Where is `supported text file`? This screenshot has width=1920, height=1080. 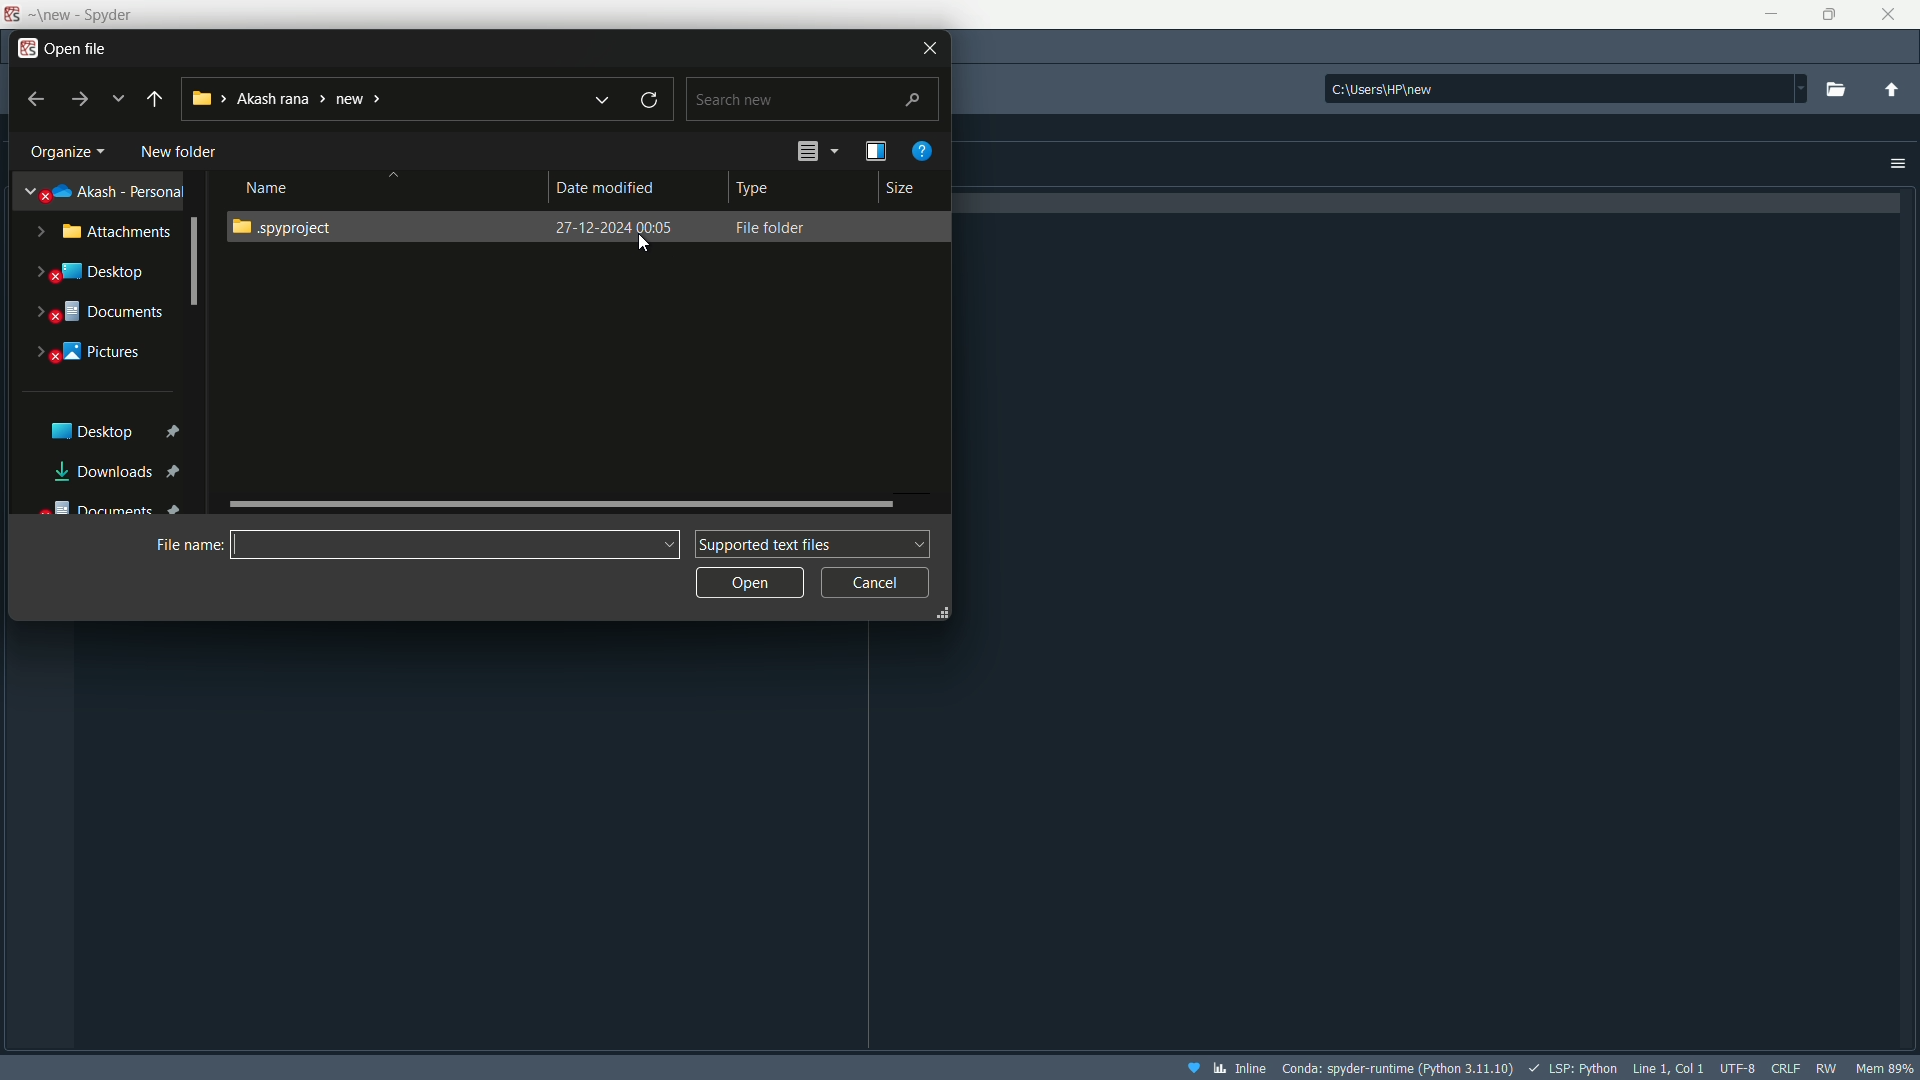 supported text file is located at coordinates (810, 542).